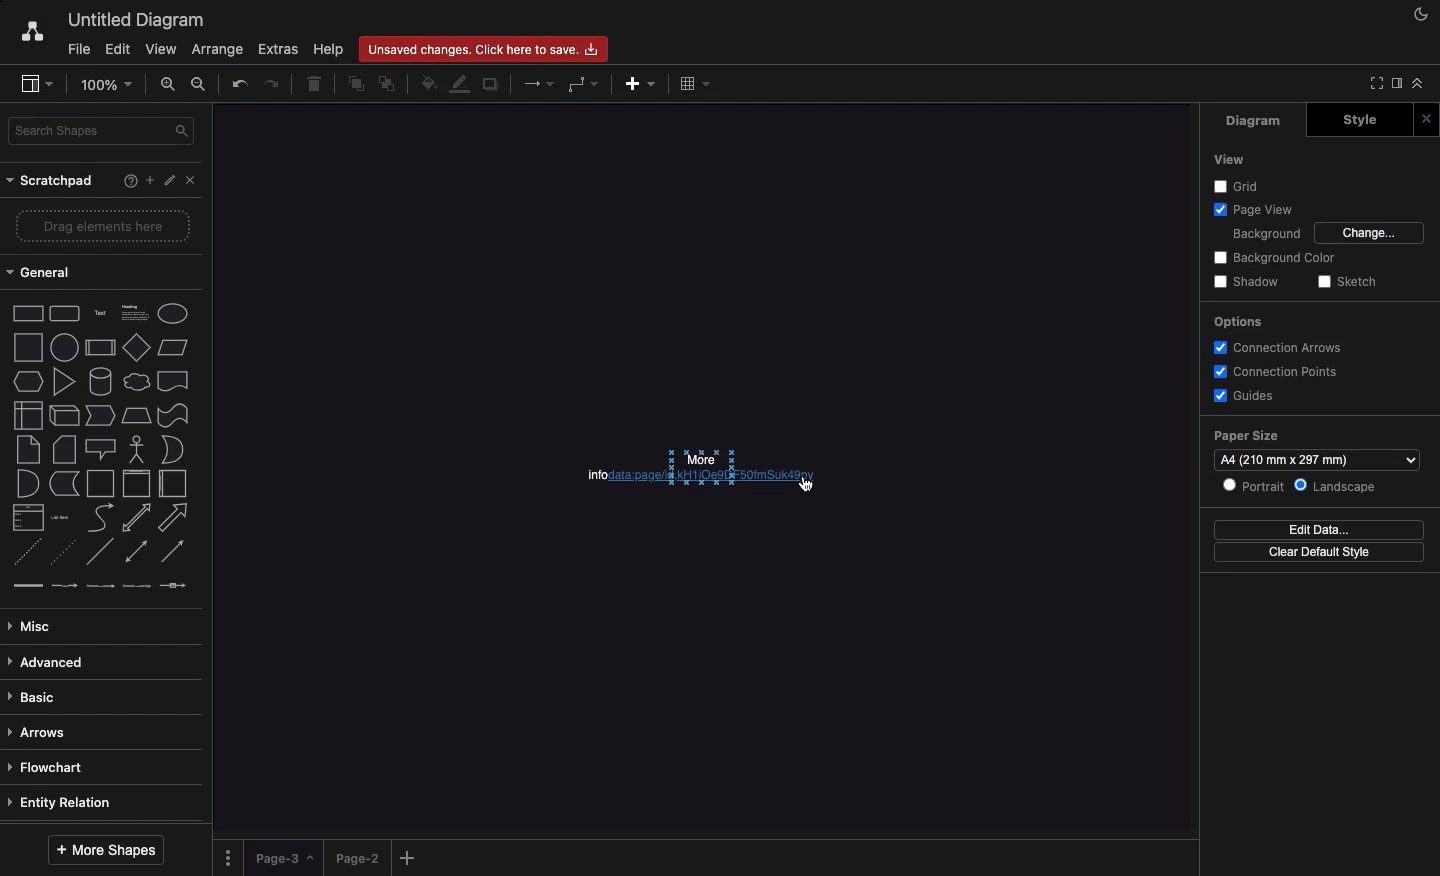  I want to click on Landscape, so click(1341, 484).